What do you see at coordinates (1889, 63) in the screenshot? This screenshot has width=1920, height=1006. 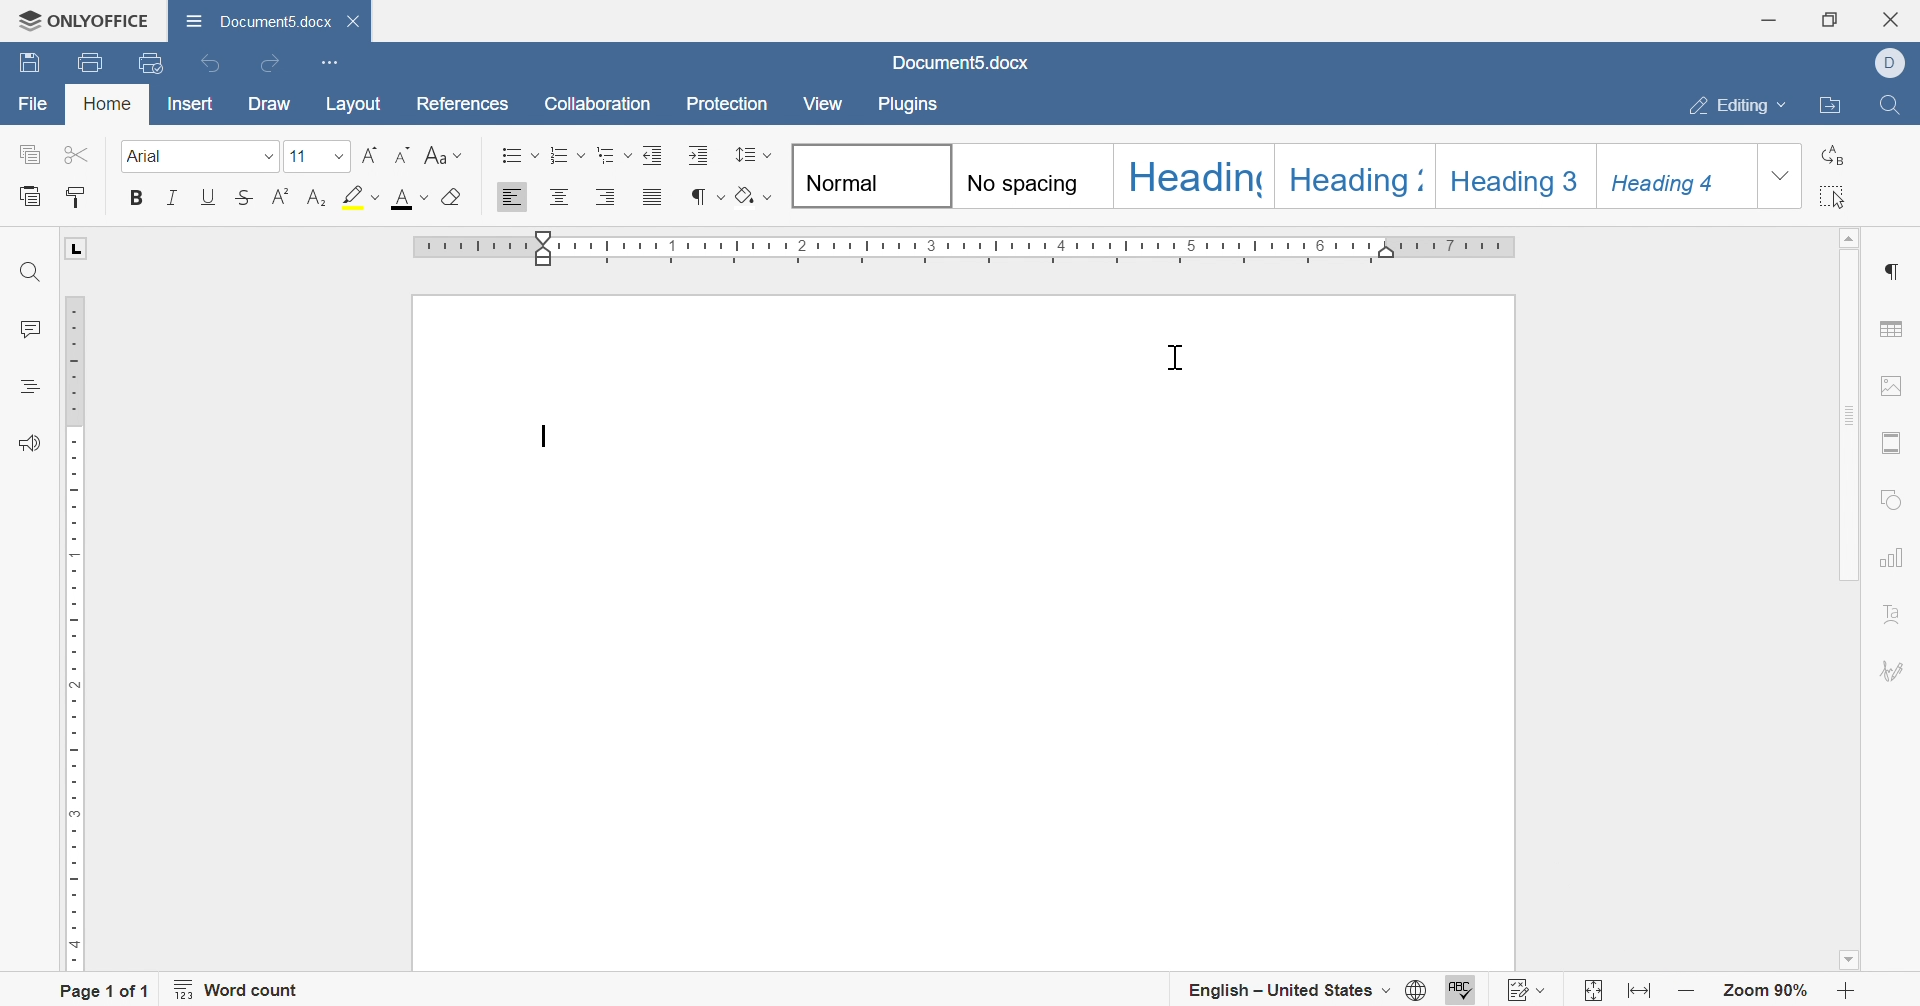 I see `dell` at bounding box center [1889, 63].